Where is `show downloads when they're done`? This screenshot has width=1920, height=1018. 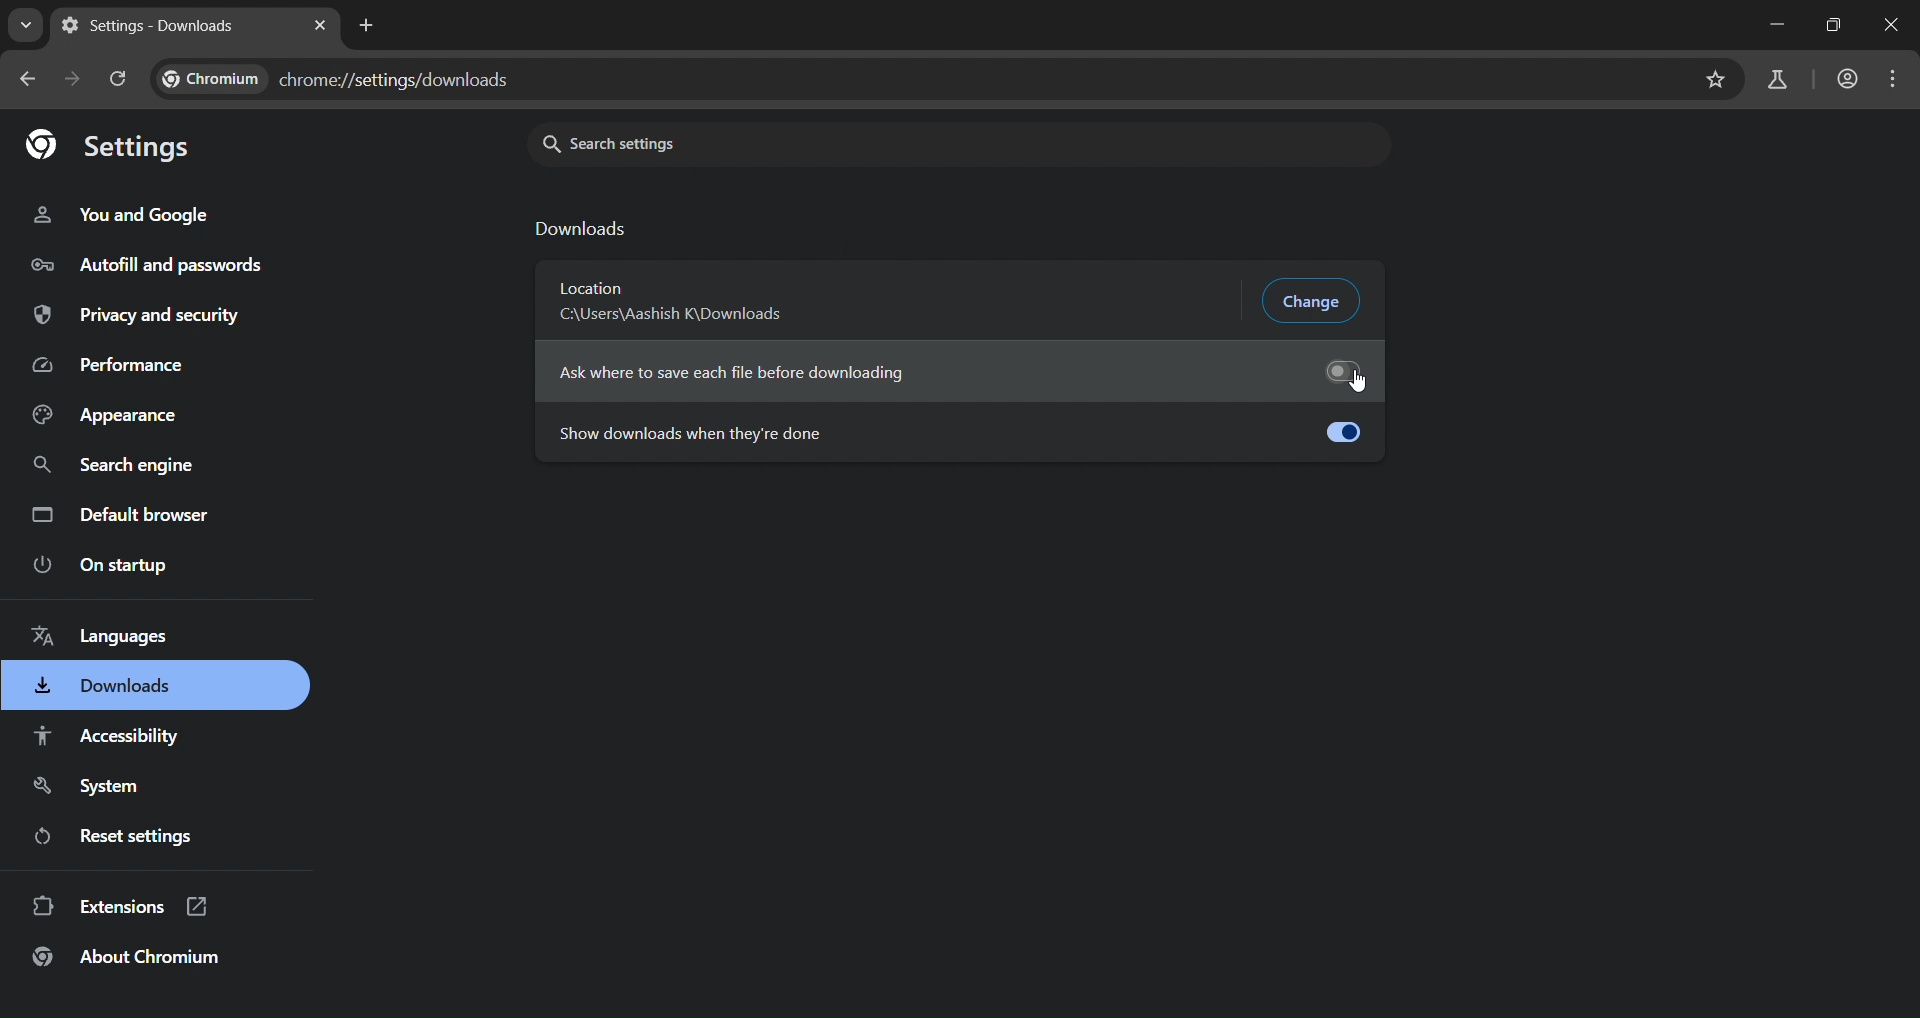 show downloads when they're done is located at coordinates (956, 430).